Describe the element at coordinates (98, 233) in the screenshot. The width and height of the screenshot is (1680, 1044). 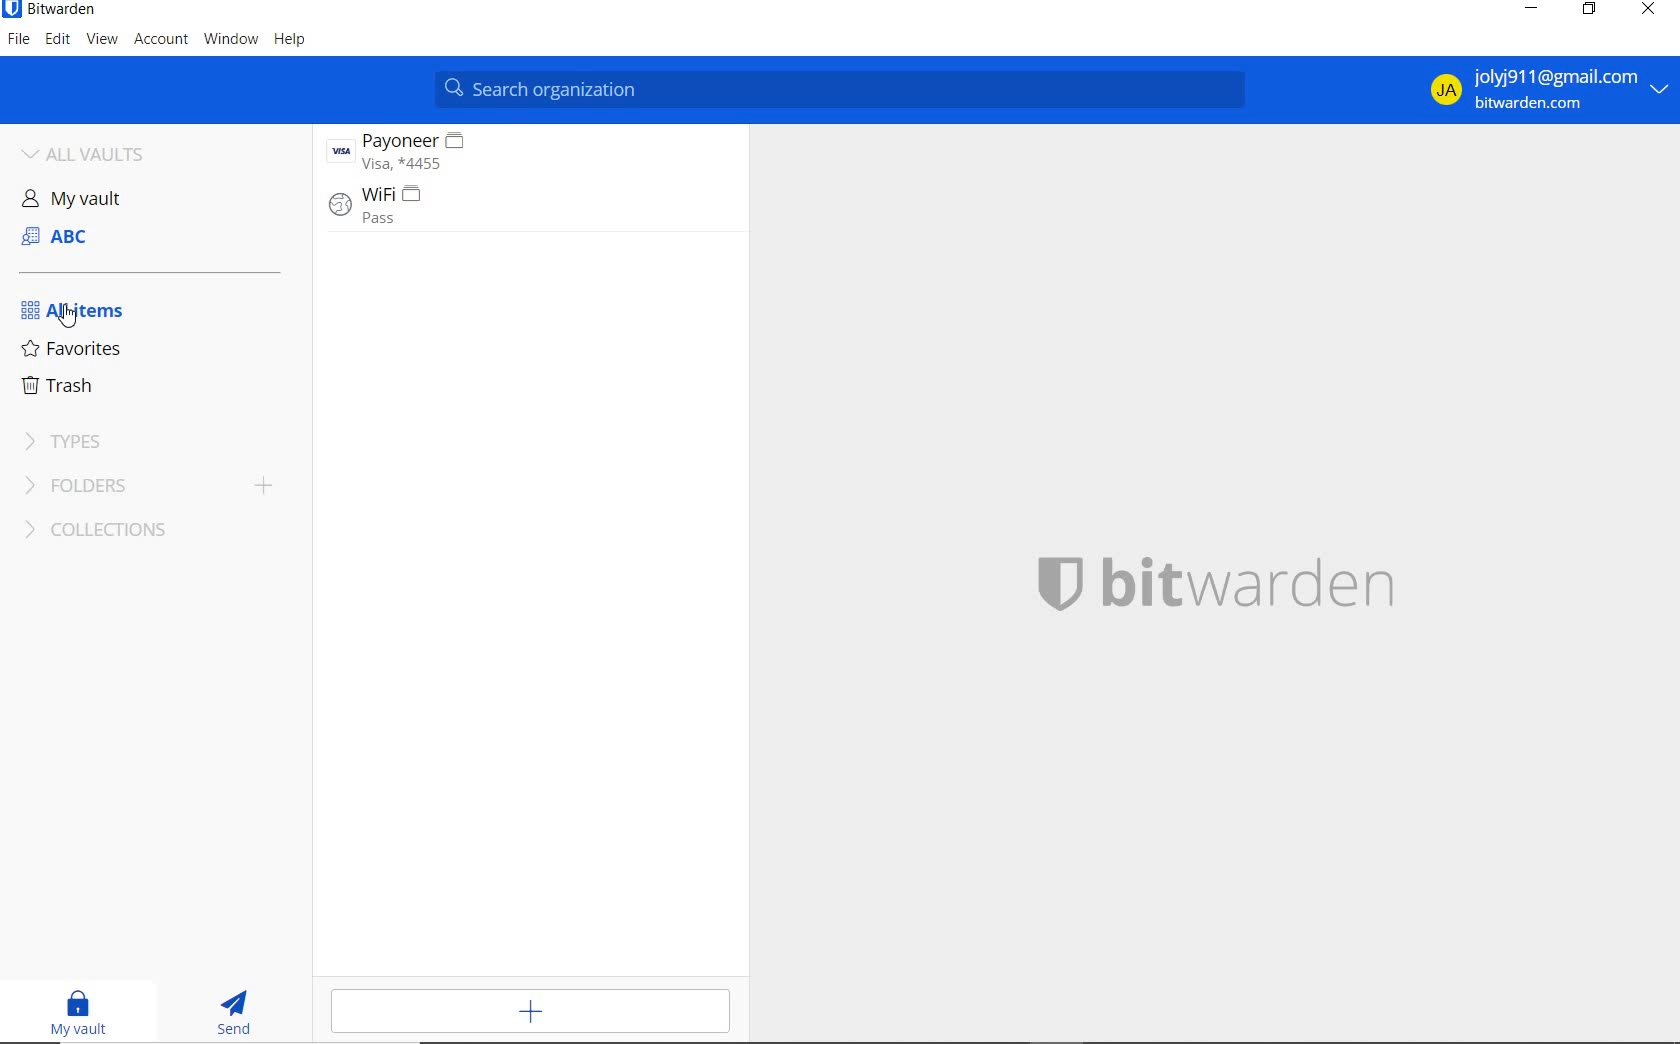
I see `SHARED VAULT: ABC` at that location.